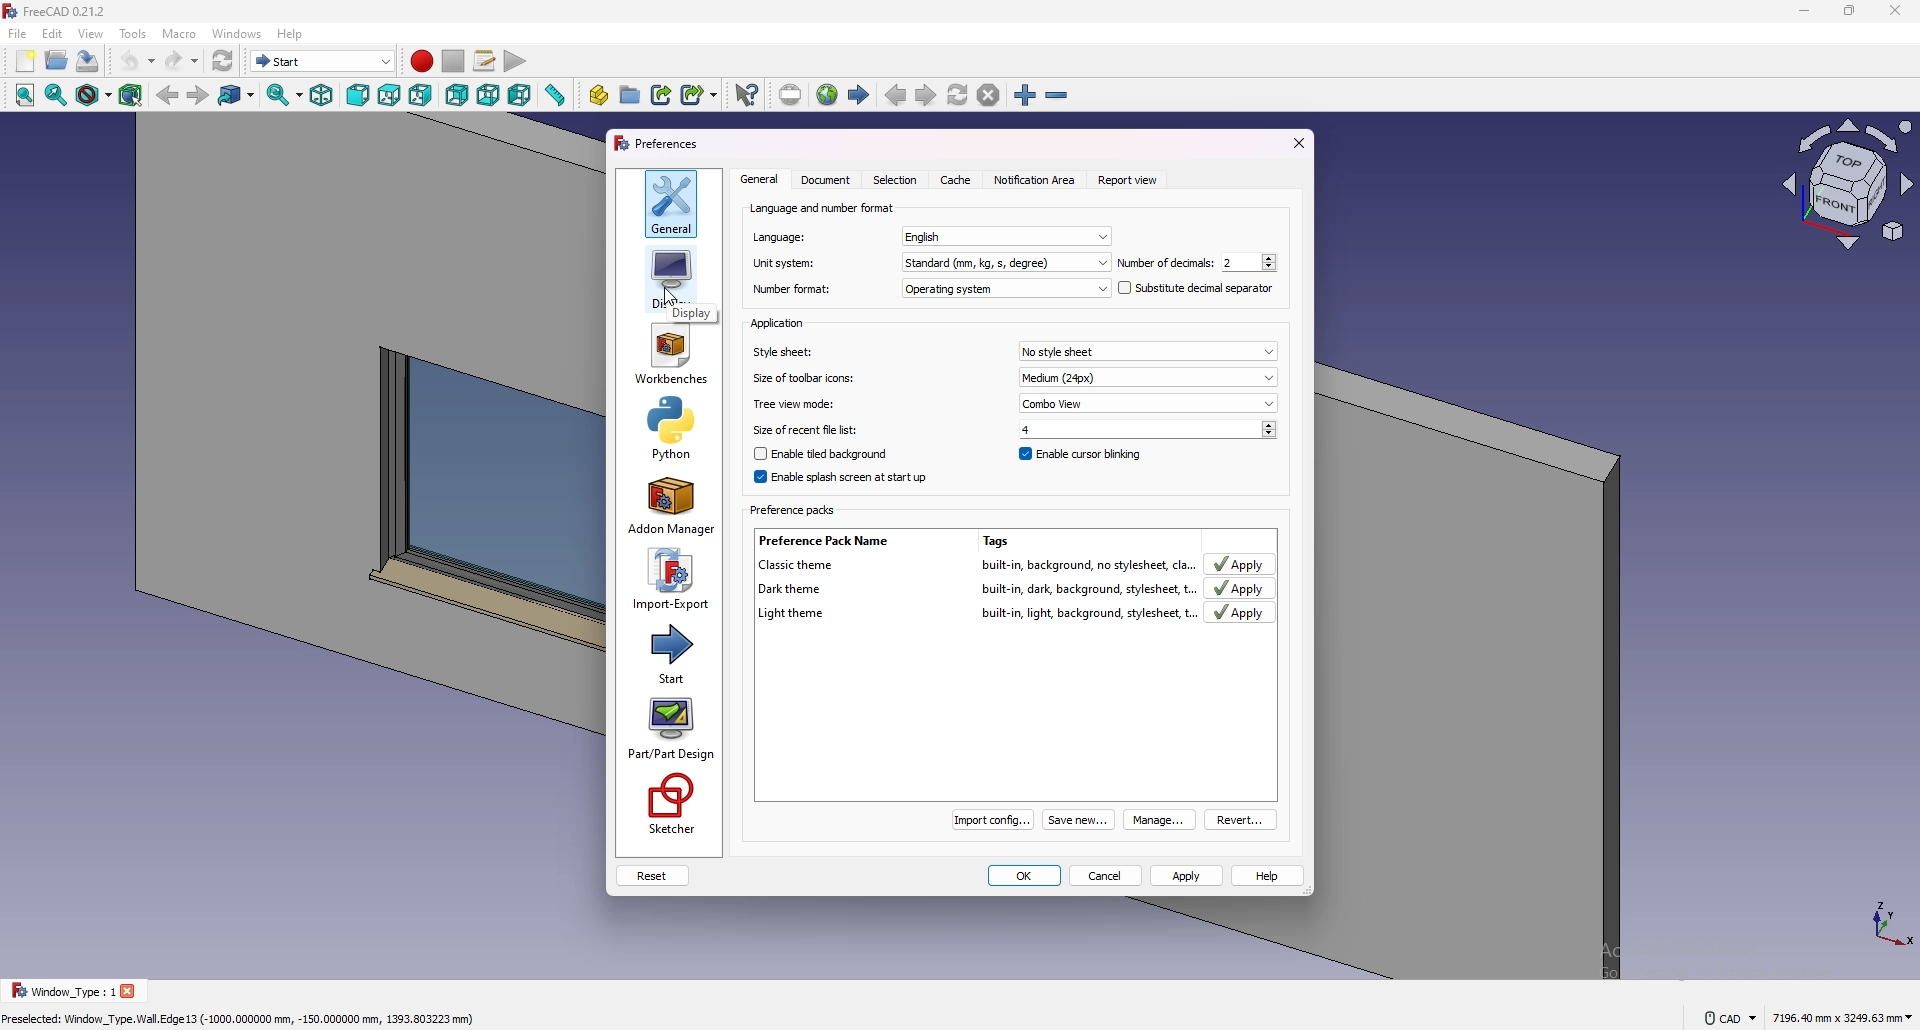 This screenshot has width=1920, height=1030. I want to click on enable splash screen at start up, so click(840, 476).